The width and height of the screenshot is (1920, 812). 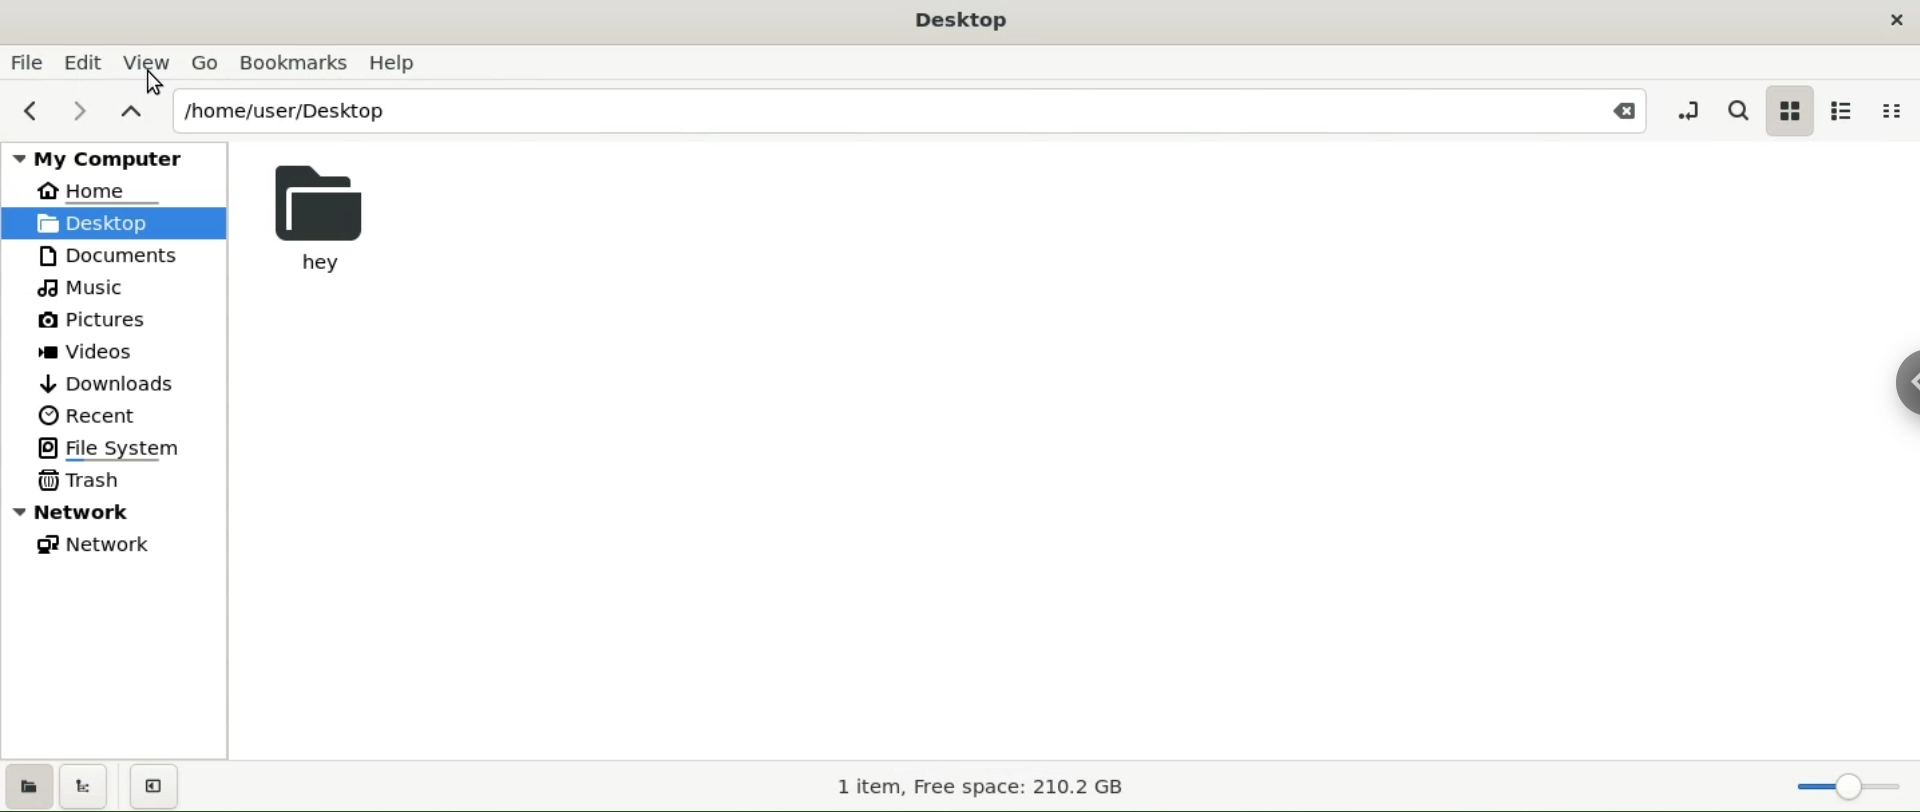 I want to click on home, so click(x=100, y=194).